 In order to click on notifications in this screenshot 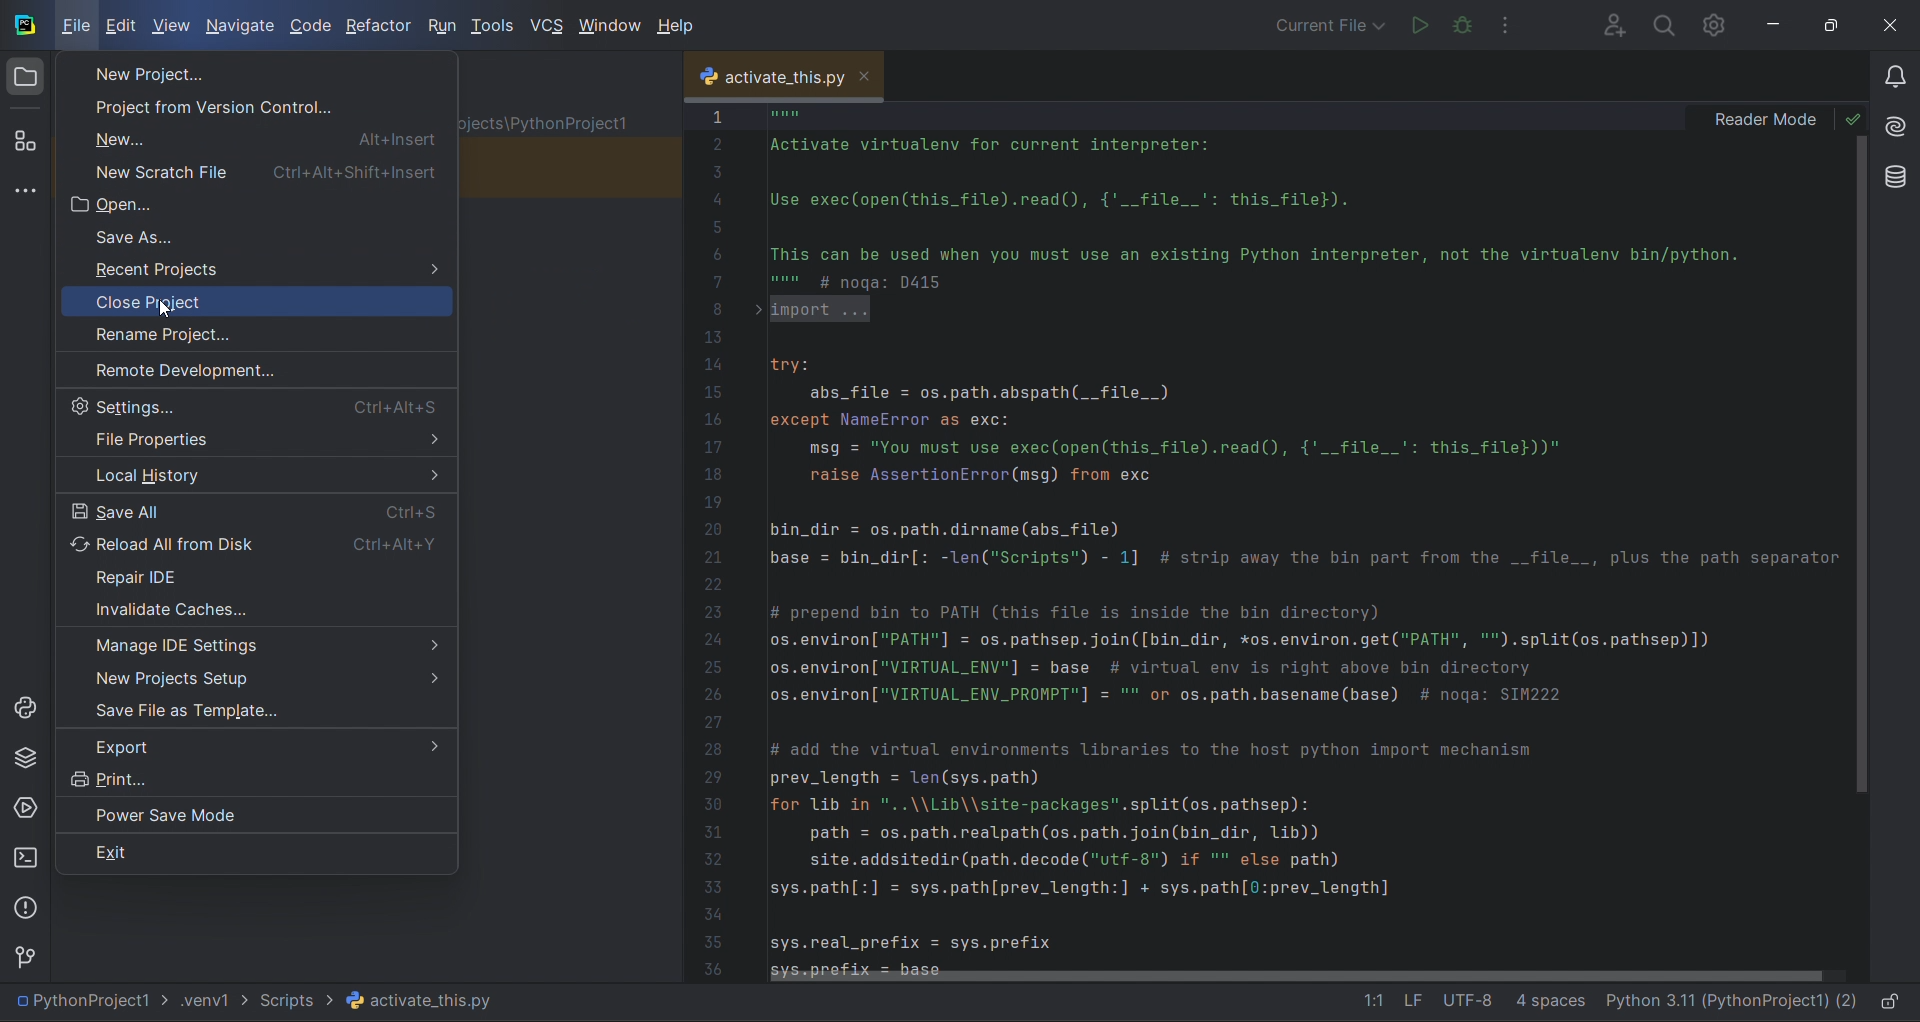, I will do `click(1898, 71)`.